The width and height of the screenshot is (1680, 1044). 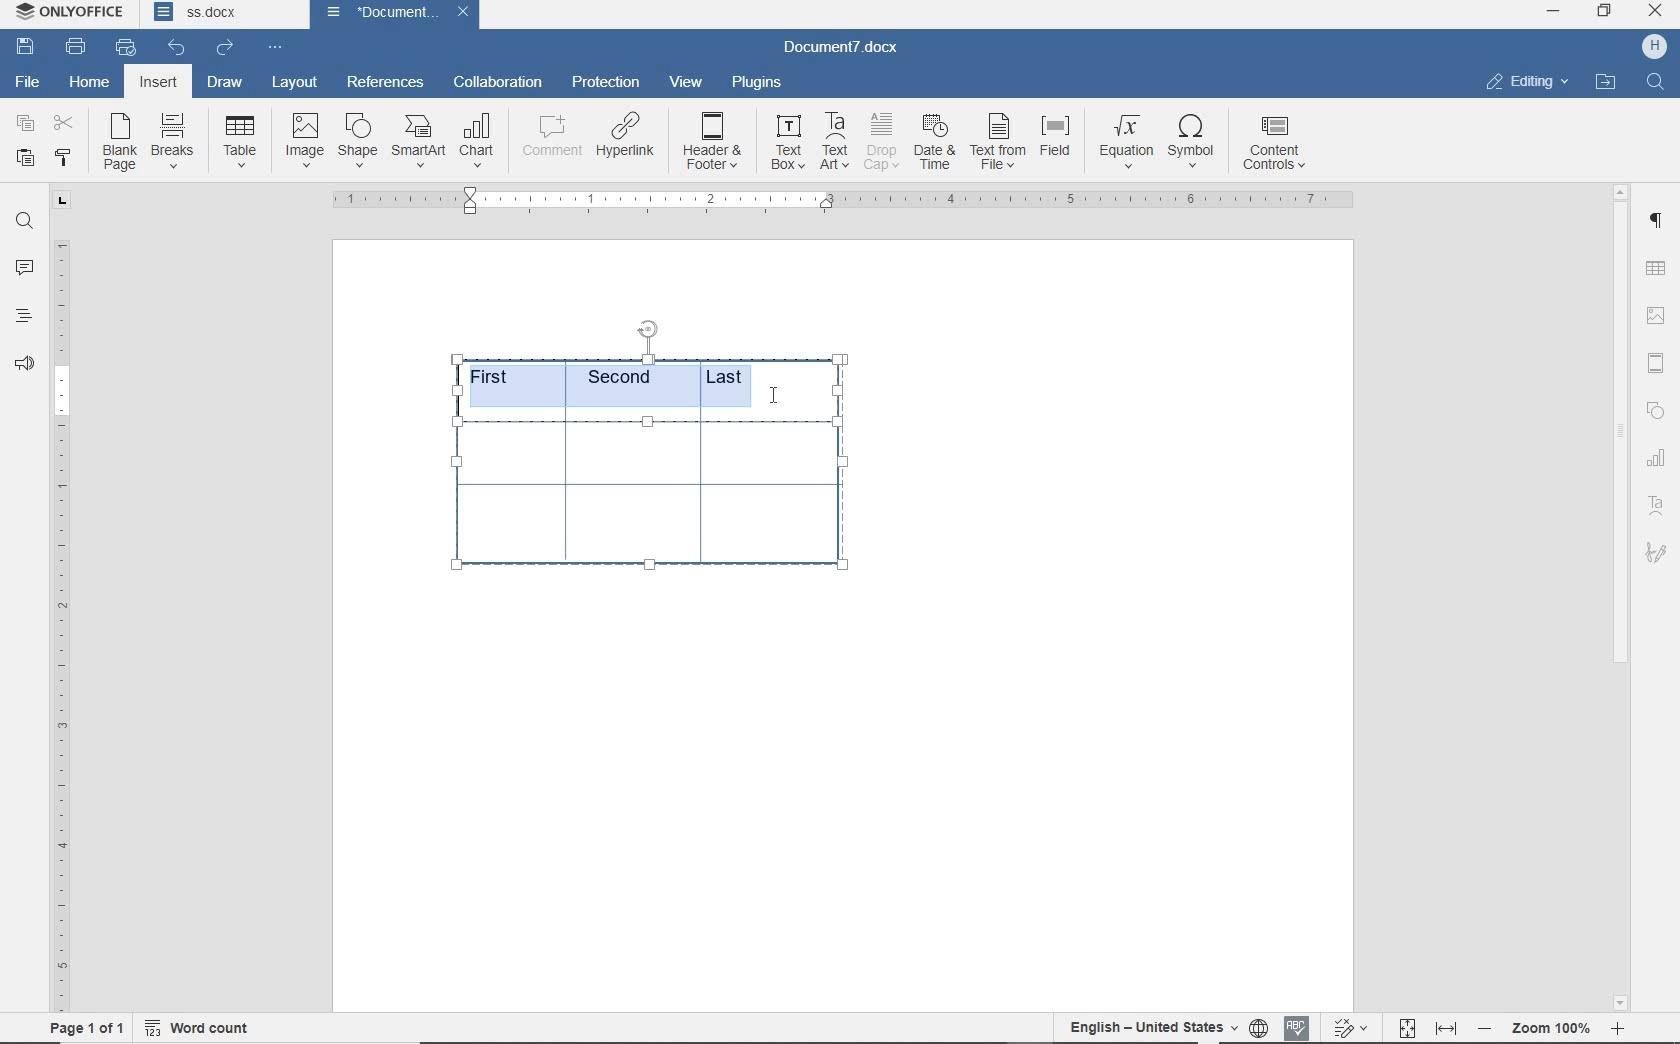 What do you see at coordinates (1607, 82) in the screenshot?
I see `OPEN FILE LOCATION` at bounding box center [1607, 82].